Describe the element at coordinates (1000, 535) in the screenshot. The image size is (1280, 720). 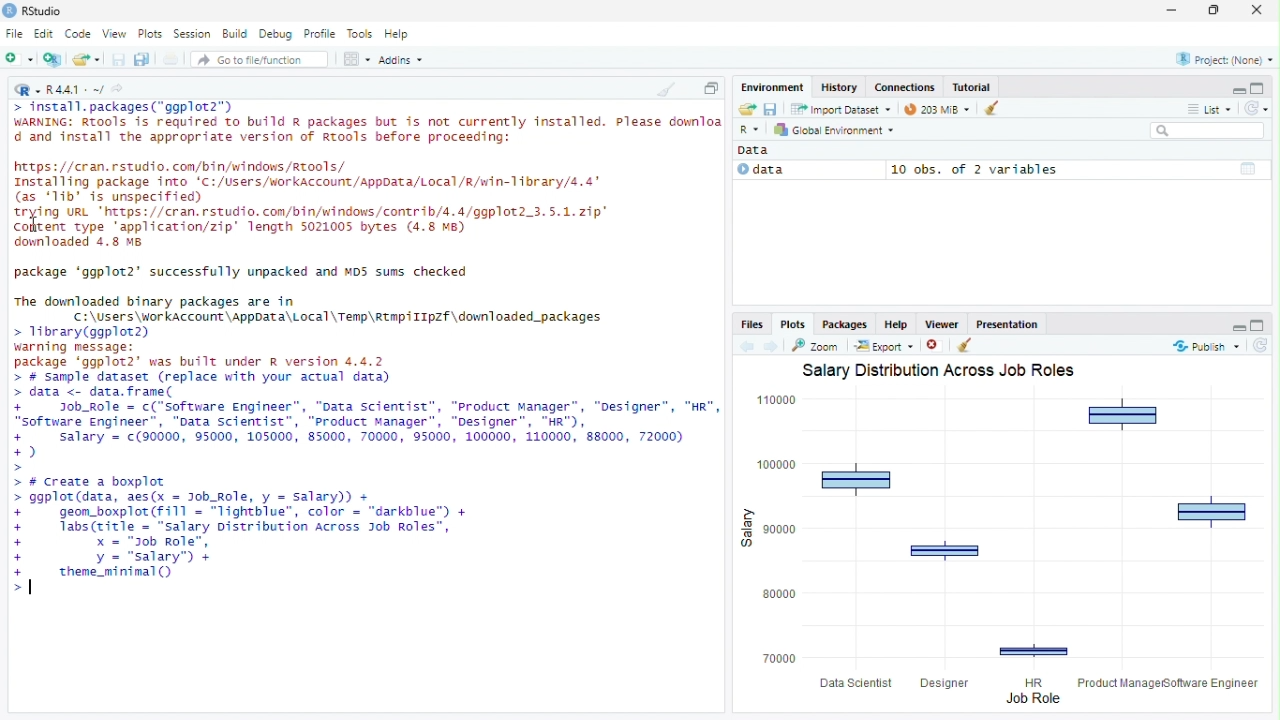
I see `salary Distribution Across Job Roles plot` at that location.